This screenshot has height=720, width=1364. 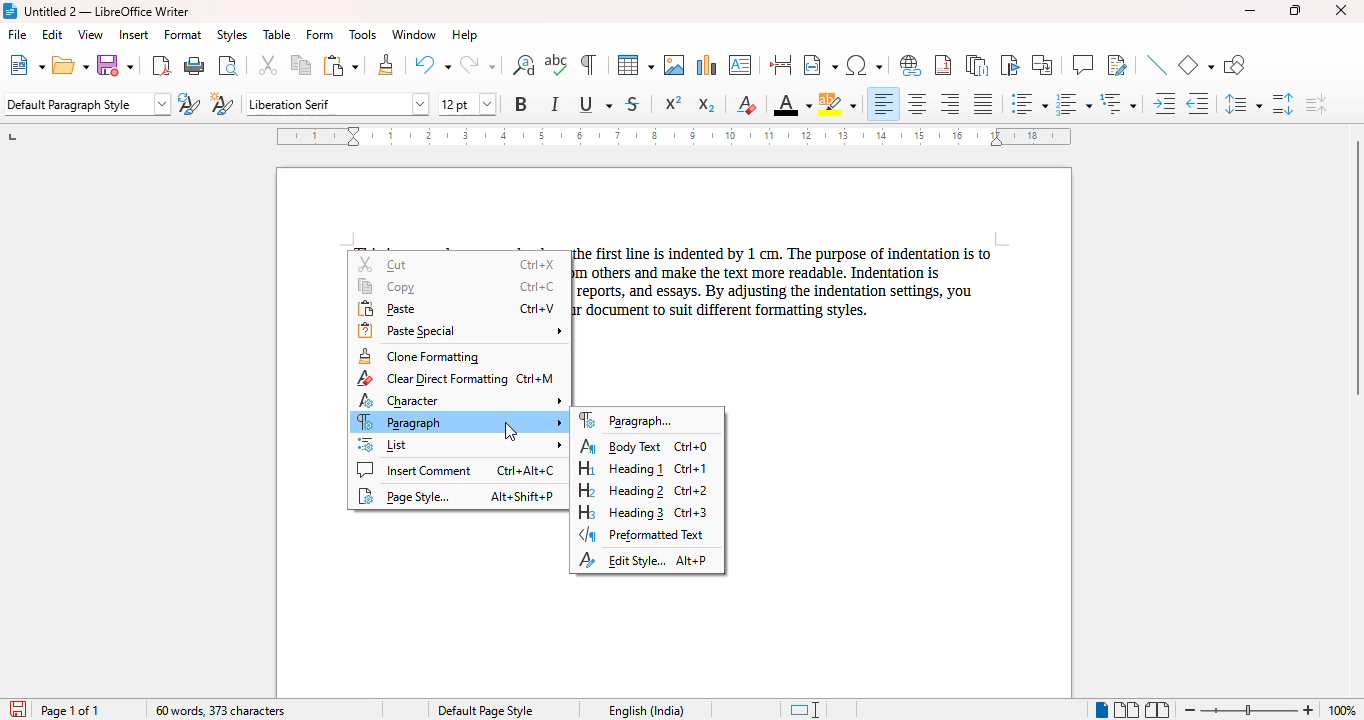 What do you see at coordinates (338, 103) in the screenshot?
I see `font name` at bounding box center [338, 103].